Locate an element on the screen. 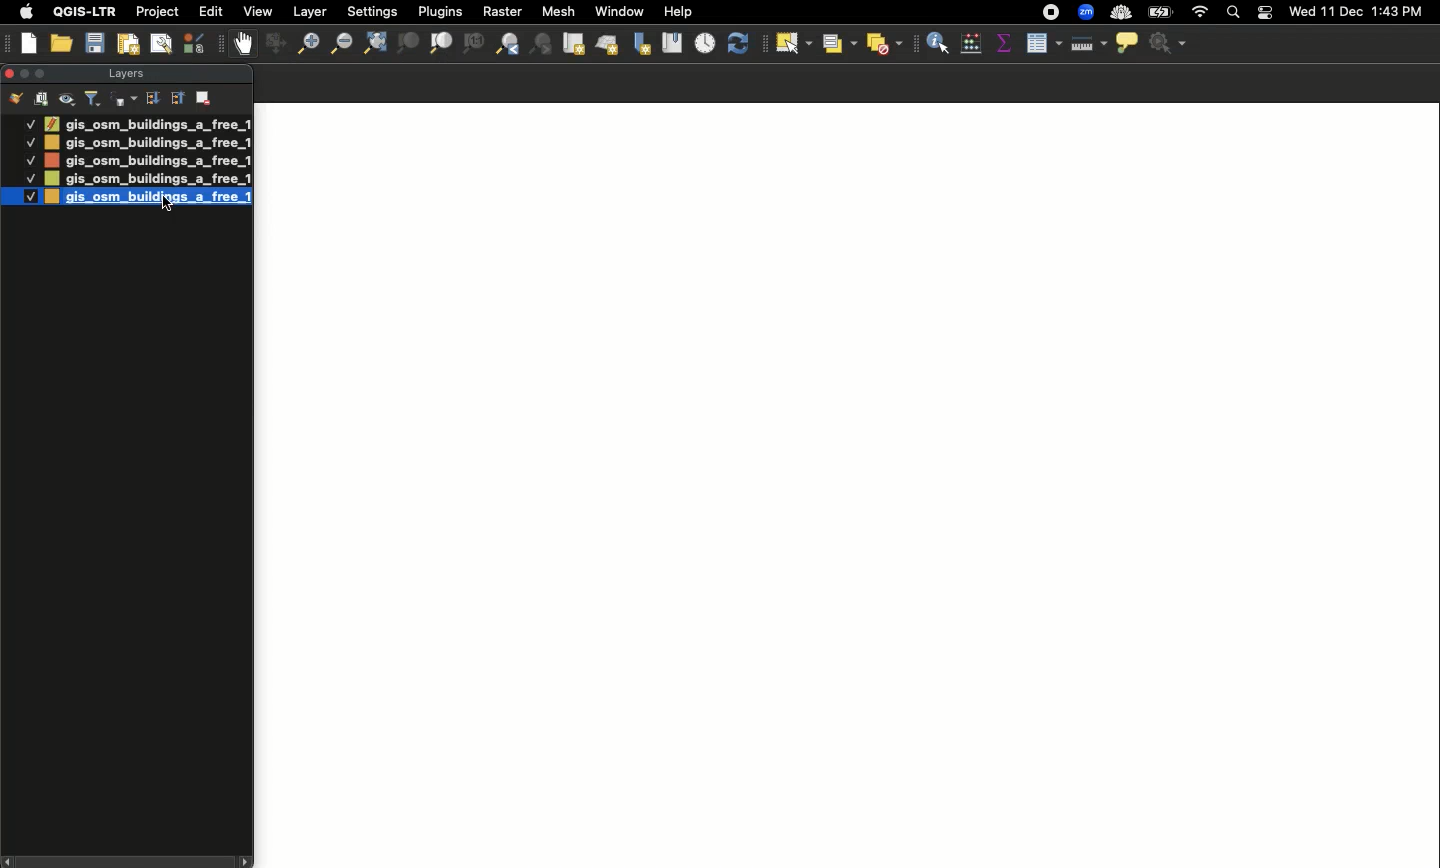  Mesh is located at coordinates (557, 11).